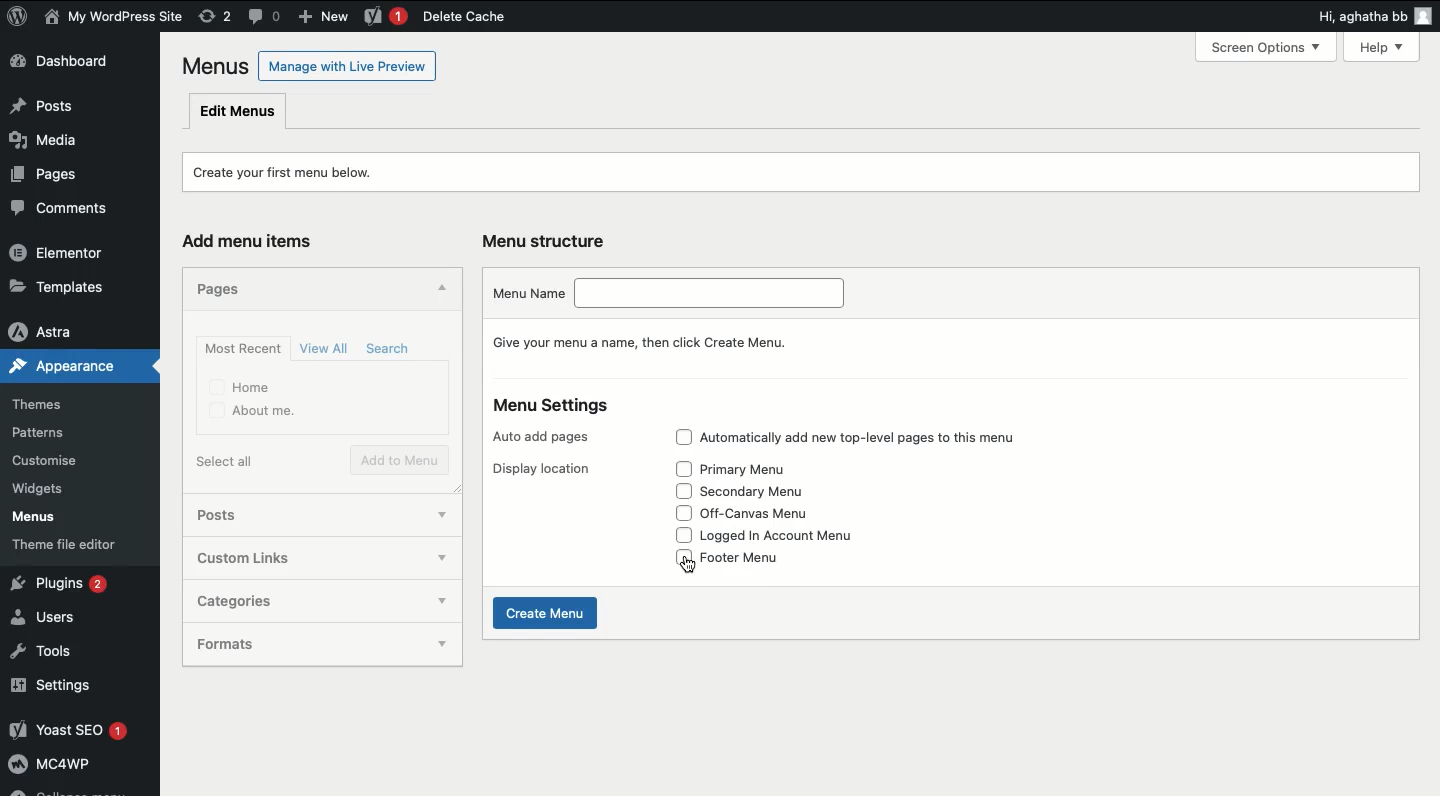  What do you see at coordinates (81, 548) in the screenshot?
I see `Theme file editor` at bounding box center [81, 548].